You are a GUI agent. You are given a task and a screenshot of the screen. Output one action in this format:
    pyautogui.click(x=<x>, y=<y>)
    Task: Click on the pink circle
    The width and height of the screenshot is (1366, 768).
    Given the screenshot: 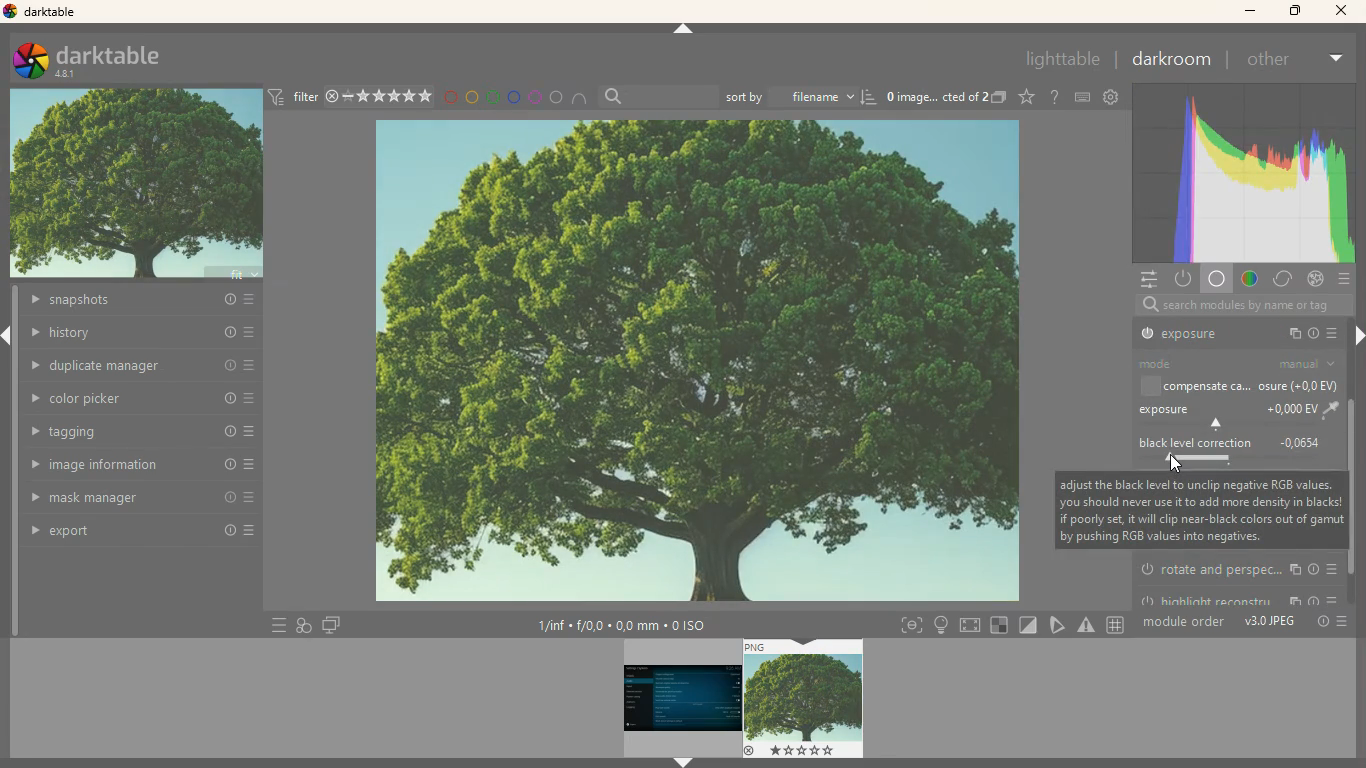 What is the action you would take?
    pyautogui.click(x=534, y=95)
    